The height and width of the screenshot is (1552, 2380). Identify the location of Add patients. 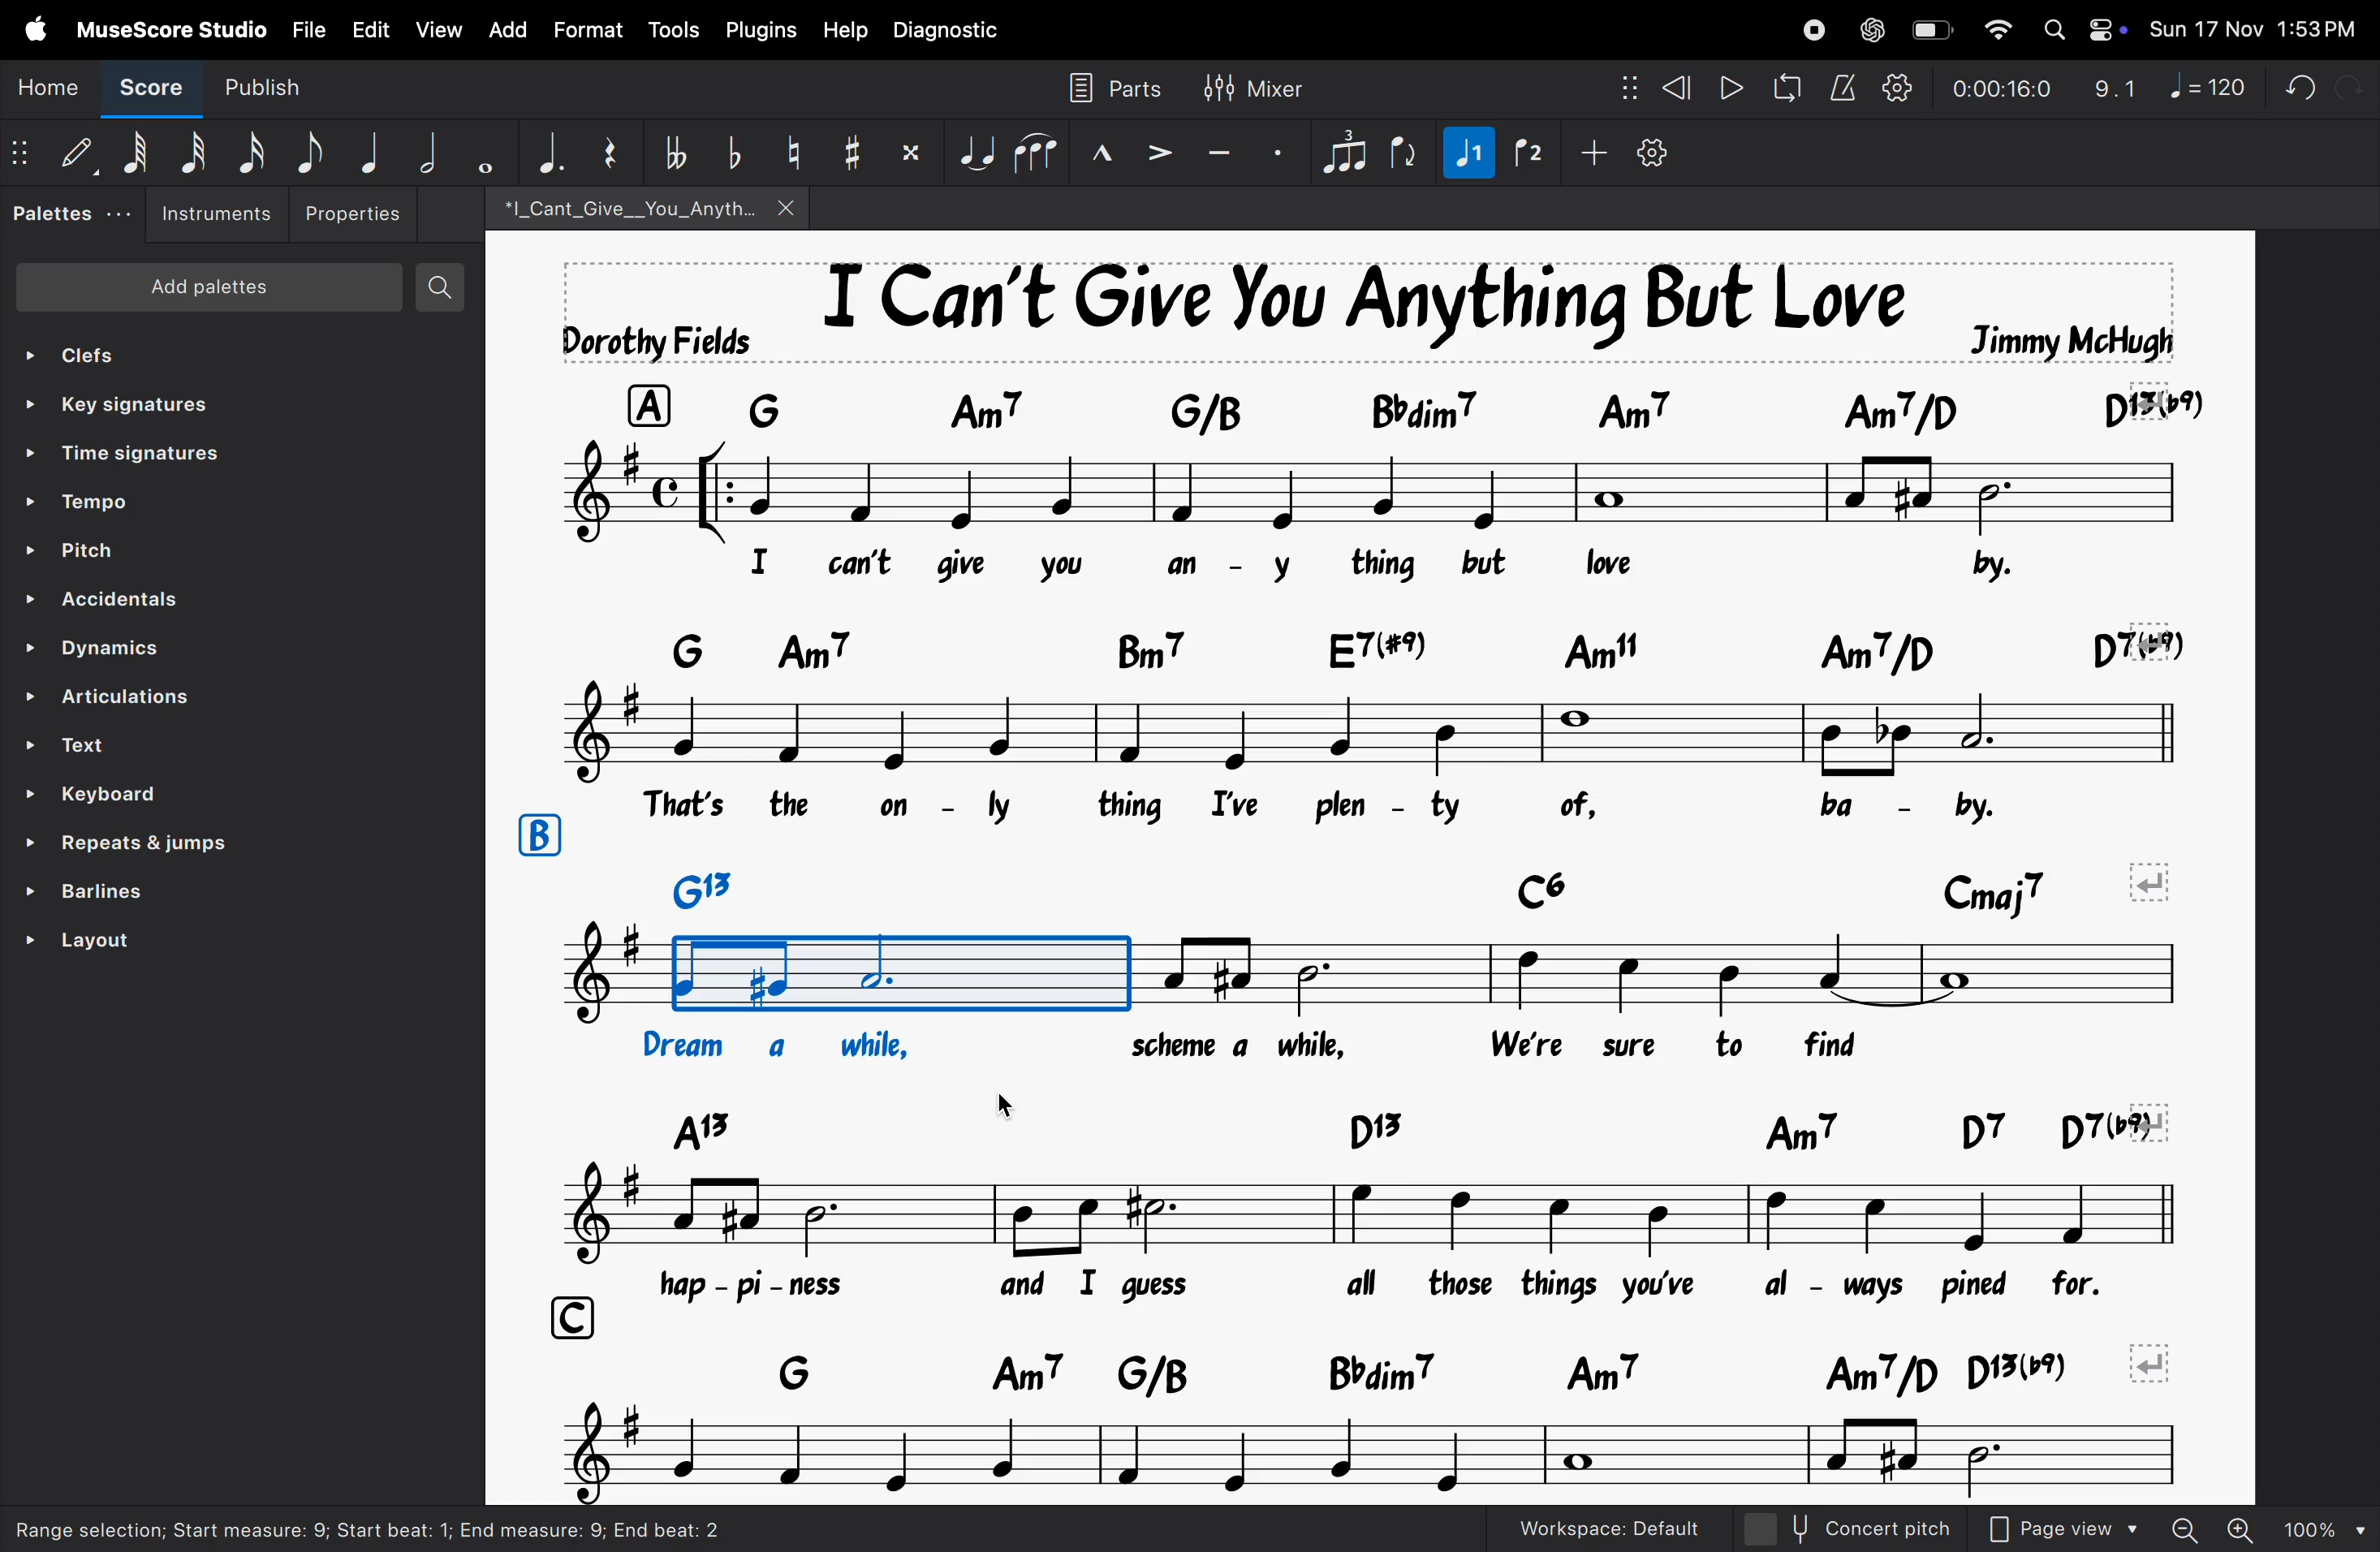
(210, 287).